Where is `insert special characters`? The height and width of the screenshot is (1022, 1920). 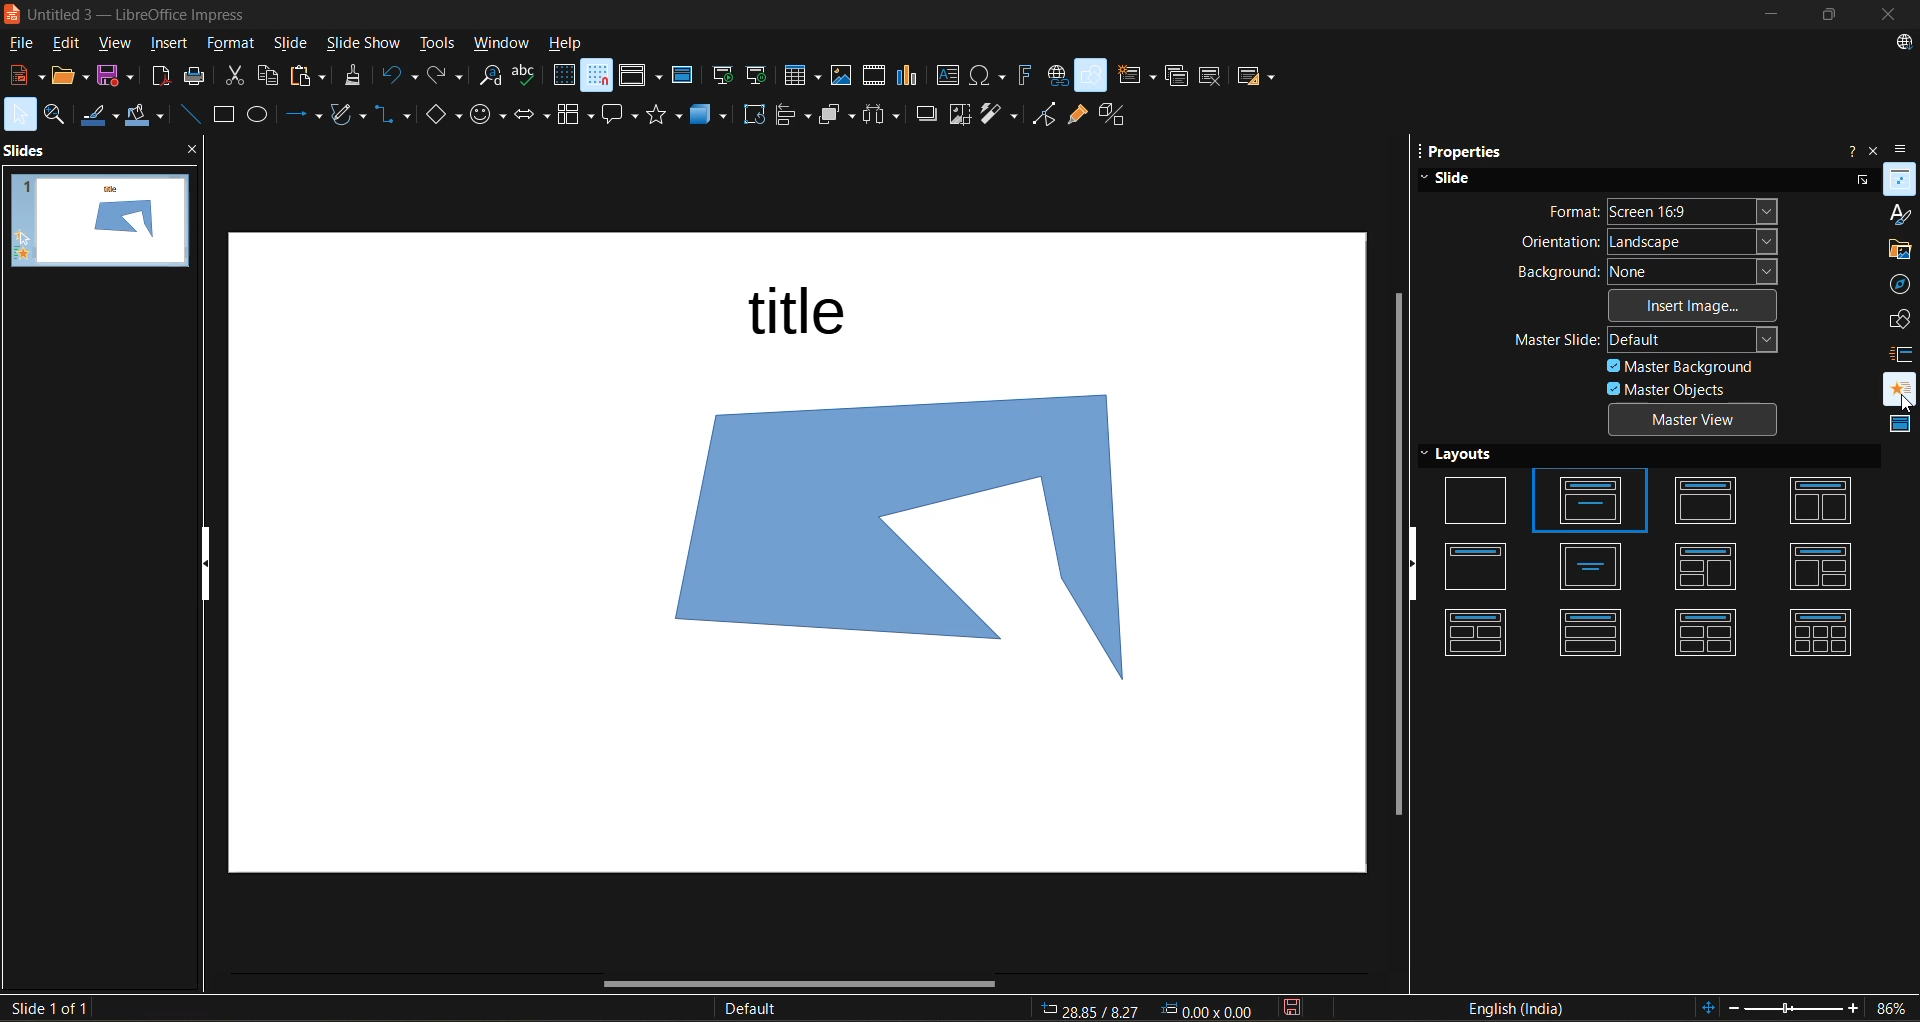 insert special characters is located at coordinates (989, 78).